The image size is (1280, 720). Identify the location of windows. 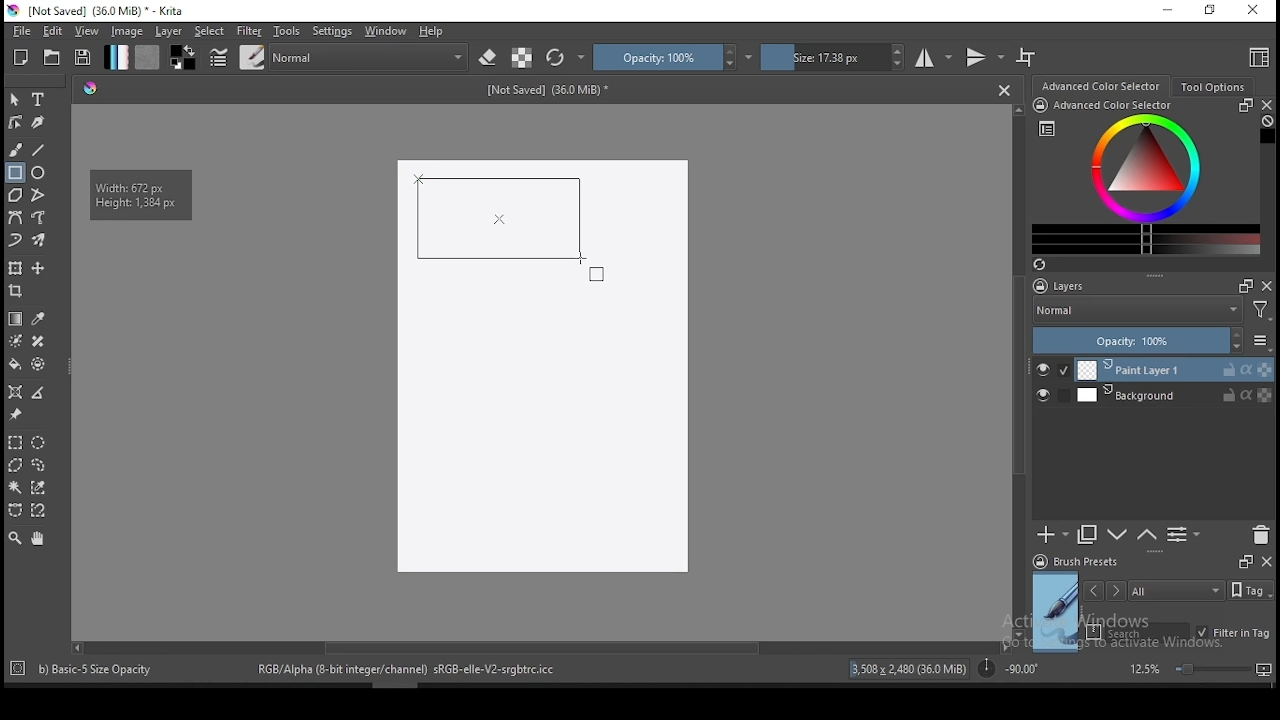
(386, 31).